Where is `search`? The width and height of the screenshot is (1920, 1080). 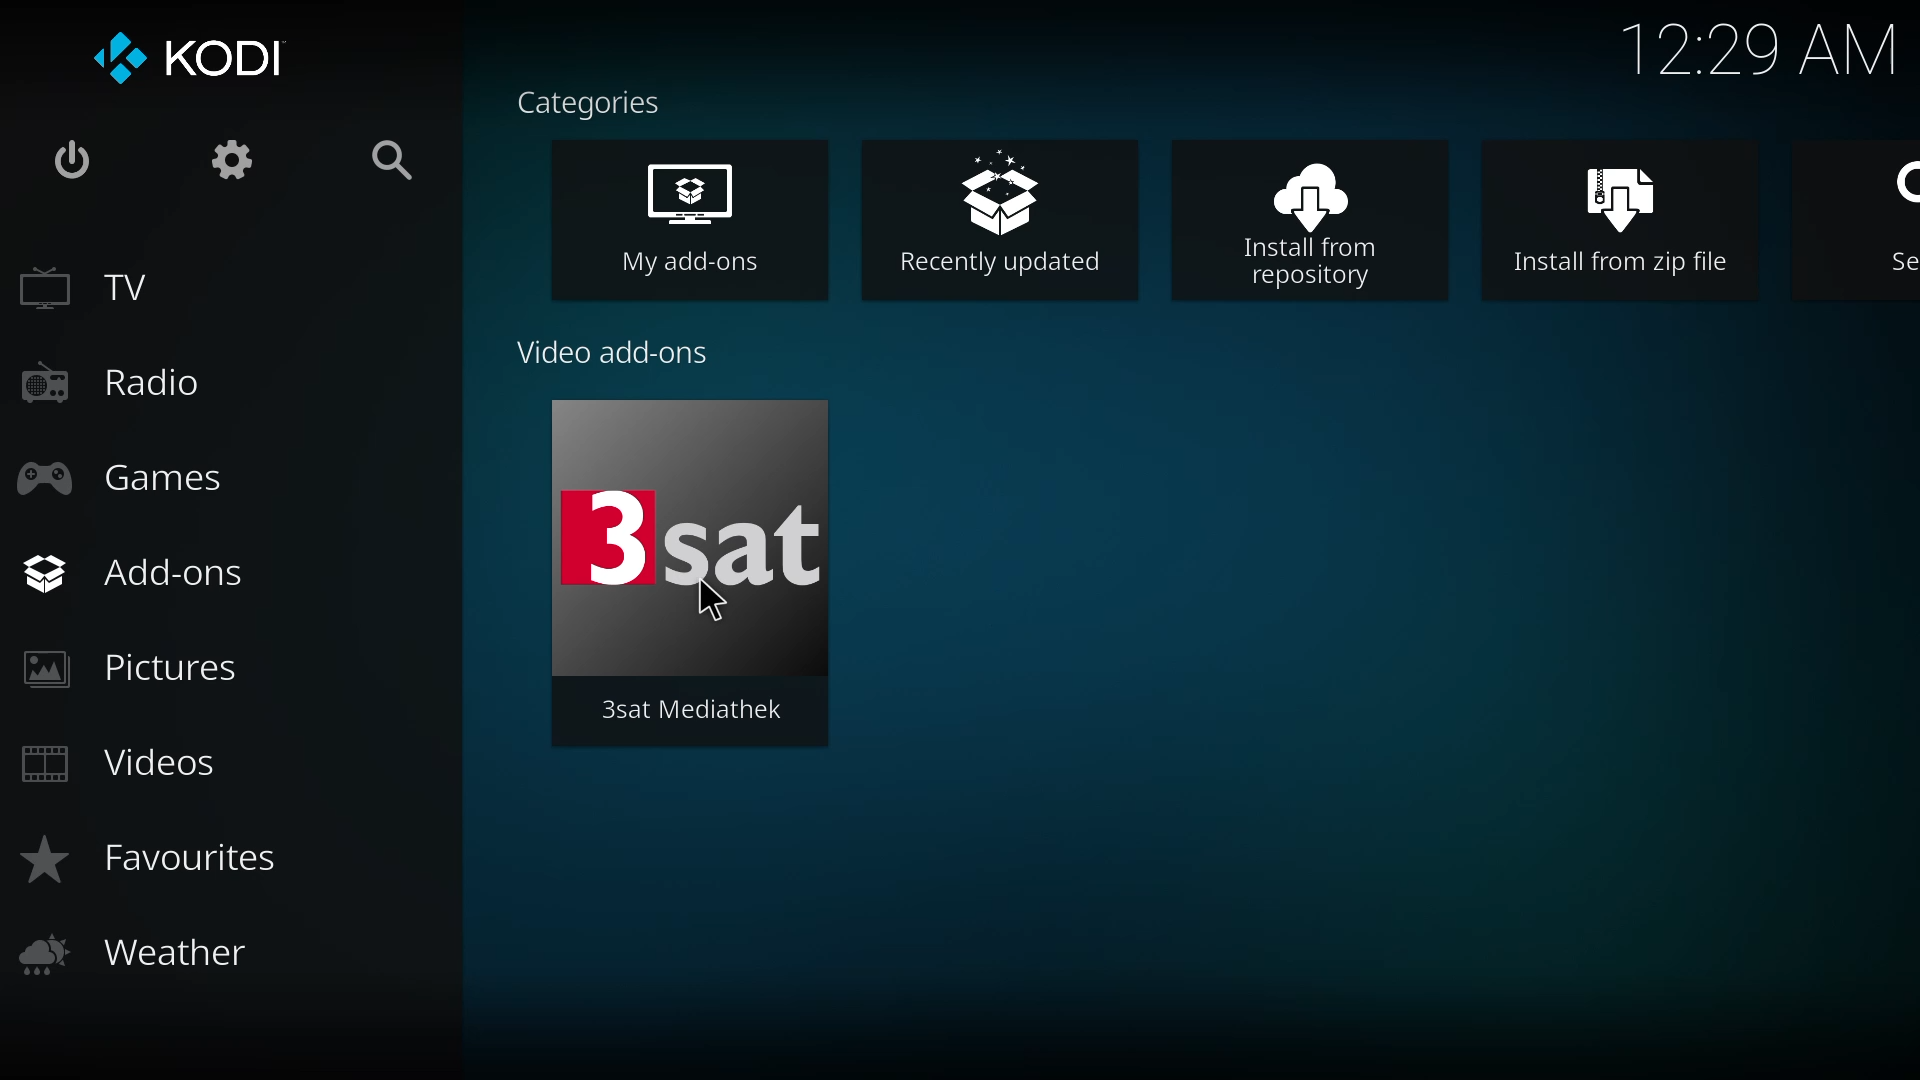
search is located at coordinates (390, 158).